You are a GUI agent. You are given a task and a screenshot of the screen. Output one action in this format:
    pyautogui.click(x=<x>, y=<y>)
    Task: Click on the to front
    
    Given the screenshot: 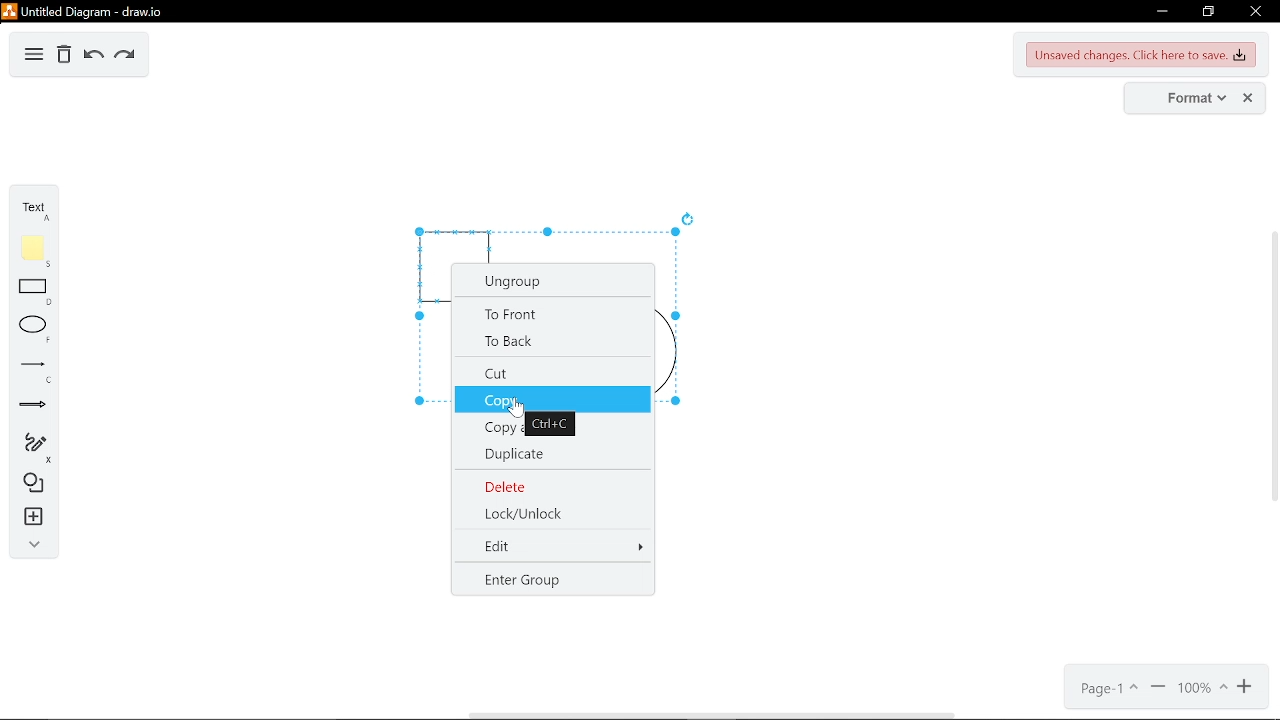 What is the action you would take?
    pyautogui.click(x=560, y=315)
    